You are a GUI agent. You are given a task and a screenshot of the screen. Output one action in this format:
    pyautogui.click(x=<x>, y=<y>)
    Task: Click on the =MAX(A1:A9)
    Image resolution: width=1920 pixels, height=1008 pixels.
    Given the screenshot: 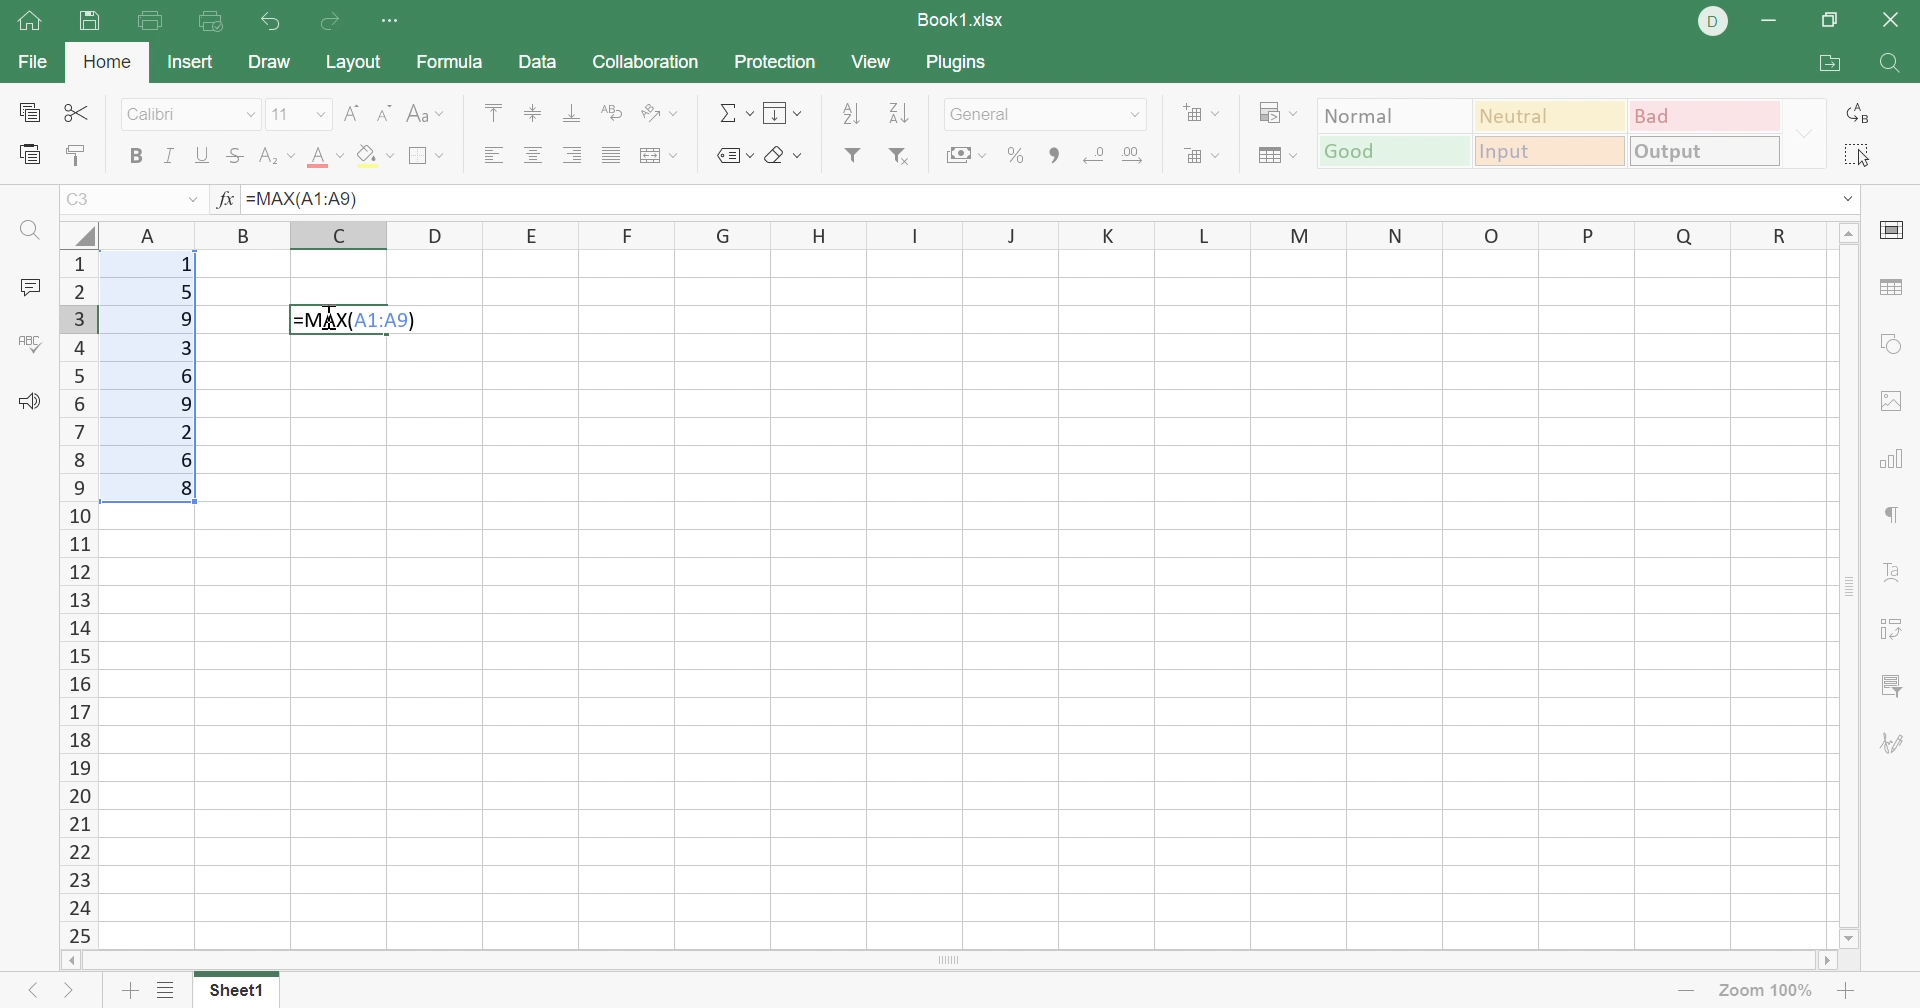 What is the action you would take?
    pyautogui.click(x=305, y=198)
    